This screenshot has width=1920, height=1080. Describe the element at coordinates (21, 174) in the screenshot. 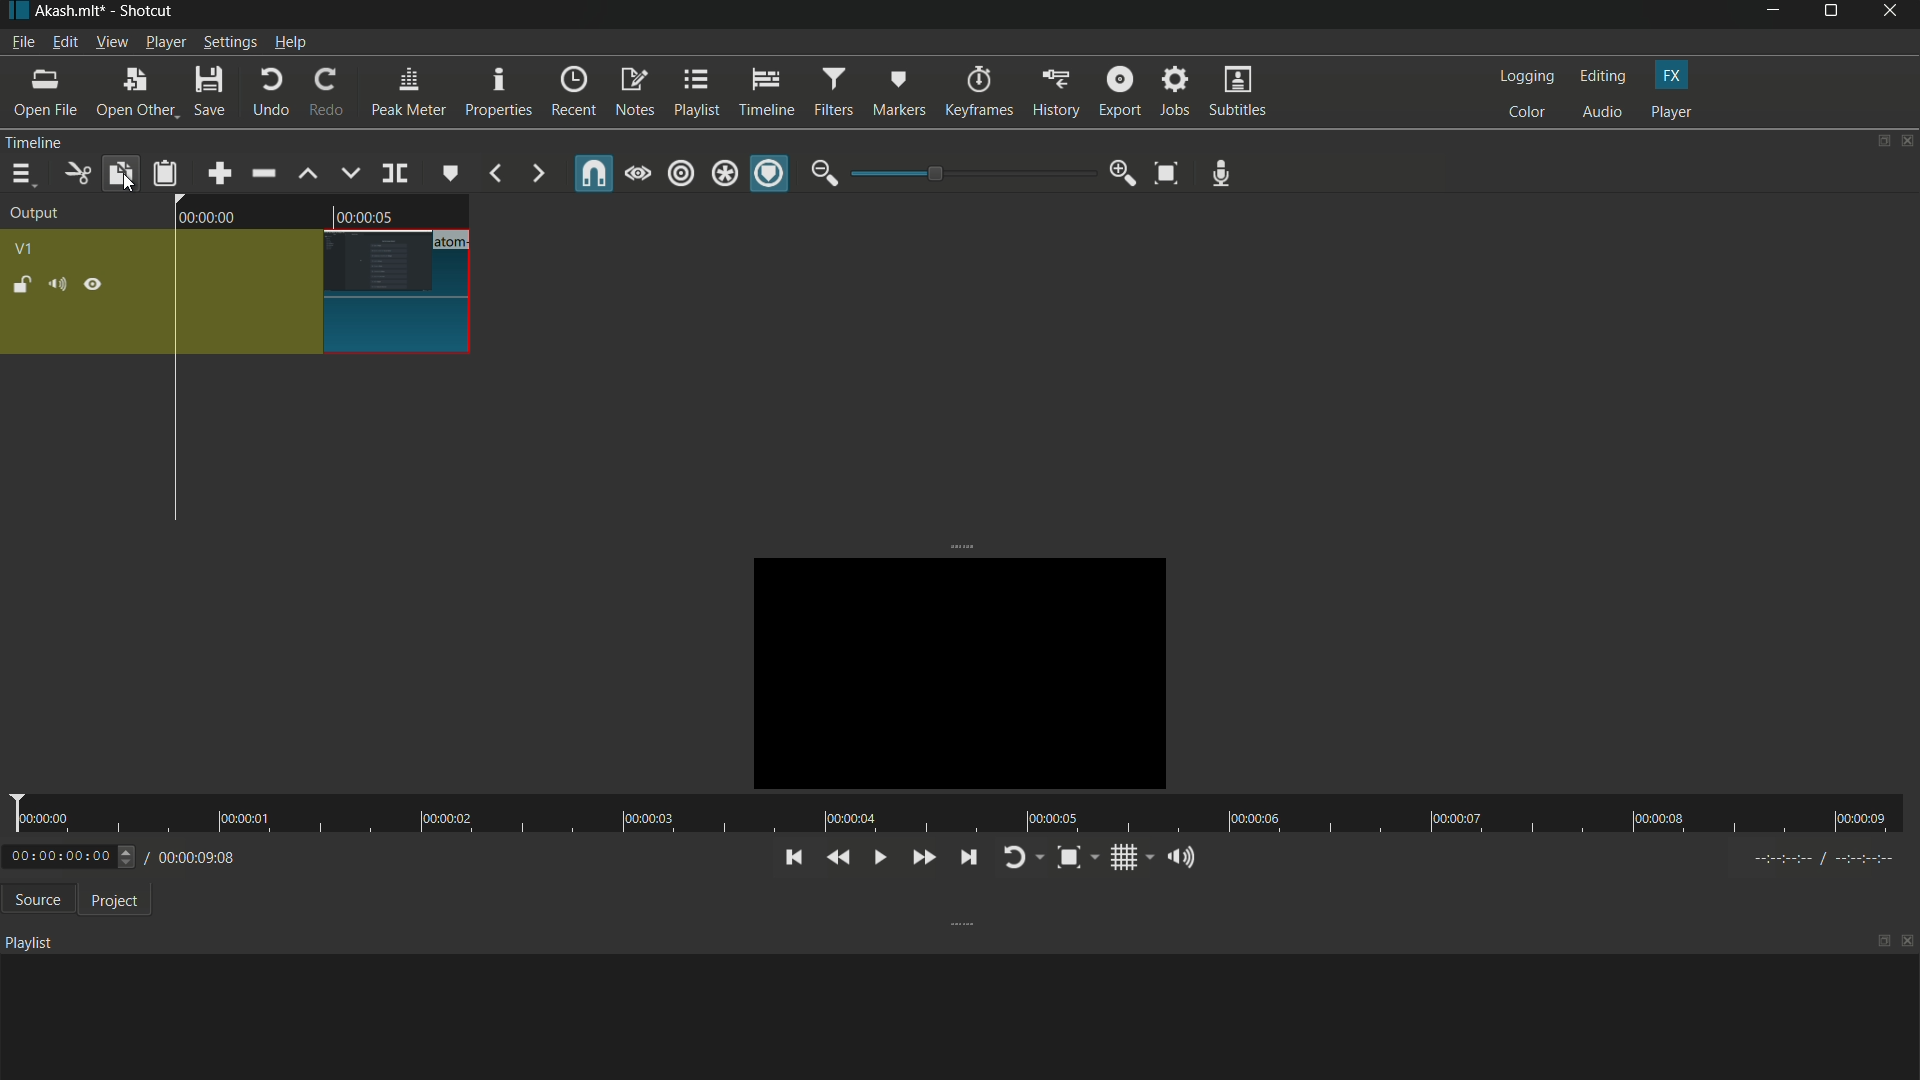

I see `timeline menu` at that location.